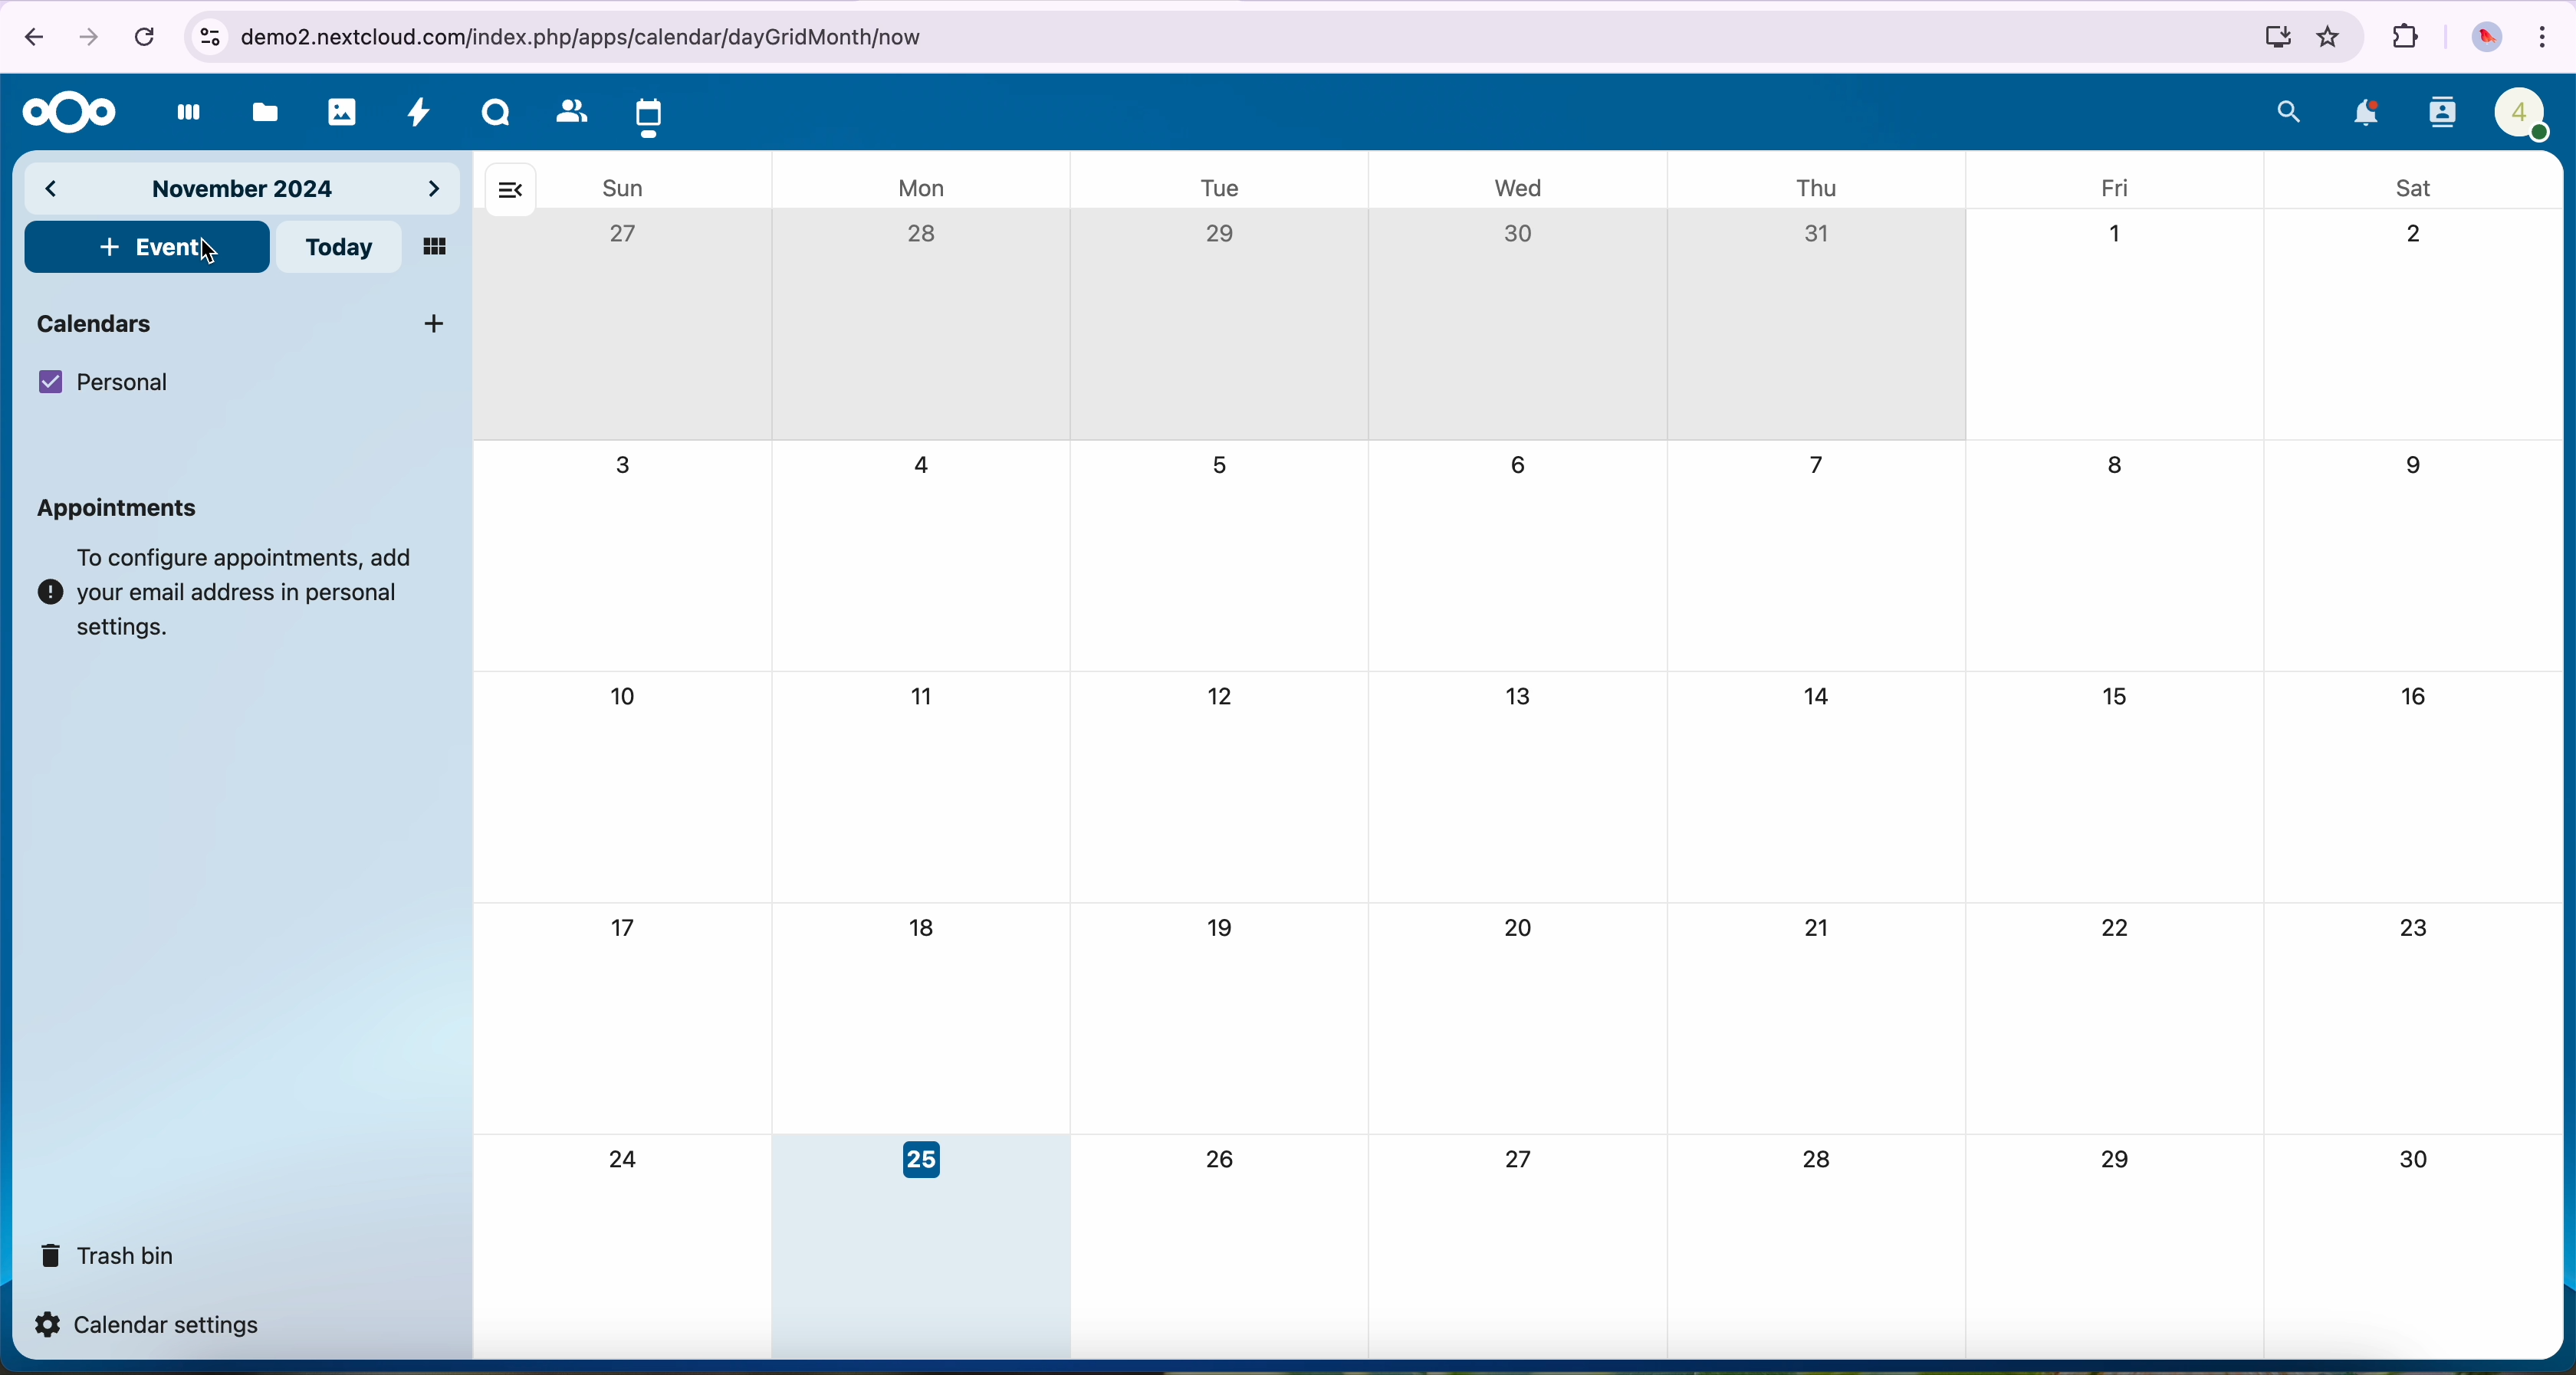  What do you see at coordinates (85, 40) in the screenshot?
I see `navigate foward` at bounding box center [85, 40].